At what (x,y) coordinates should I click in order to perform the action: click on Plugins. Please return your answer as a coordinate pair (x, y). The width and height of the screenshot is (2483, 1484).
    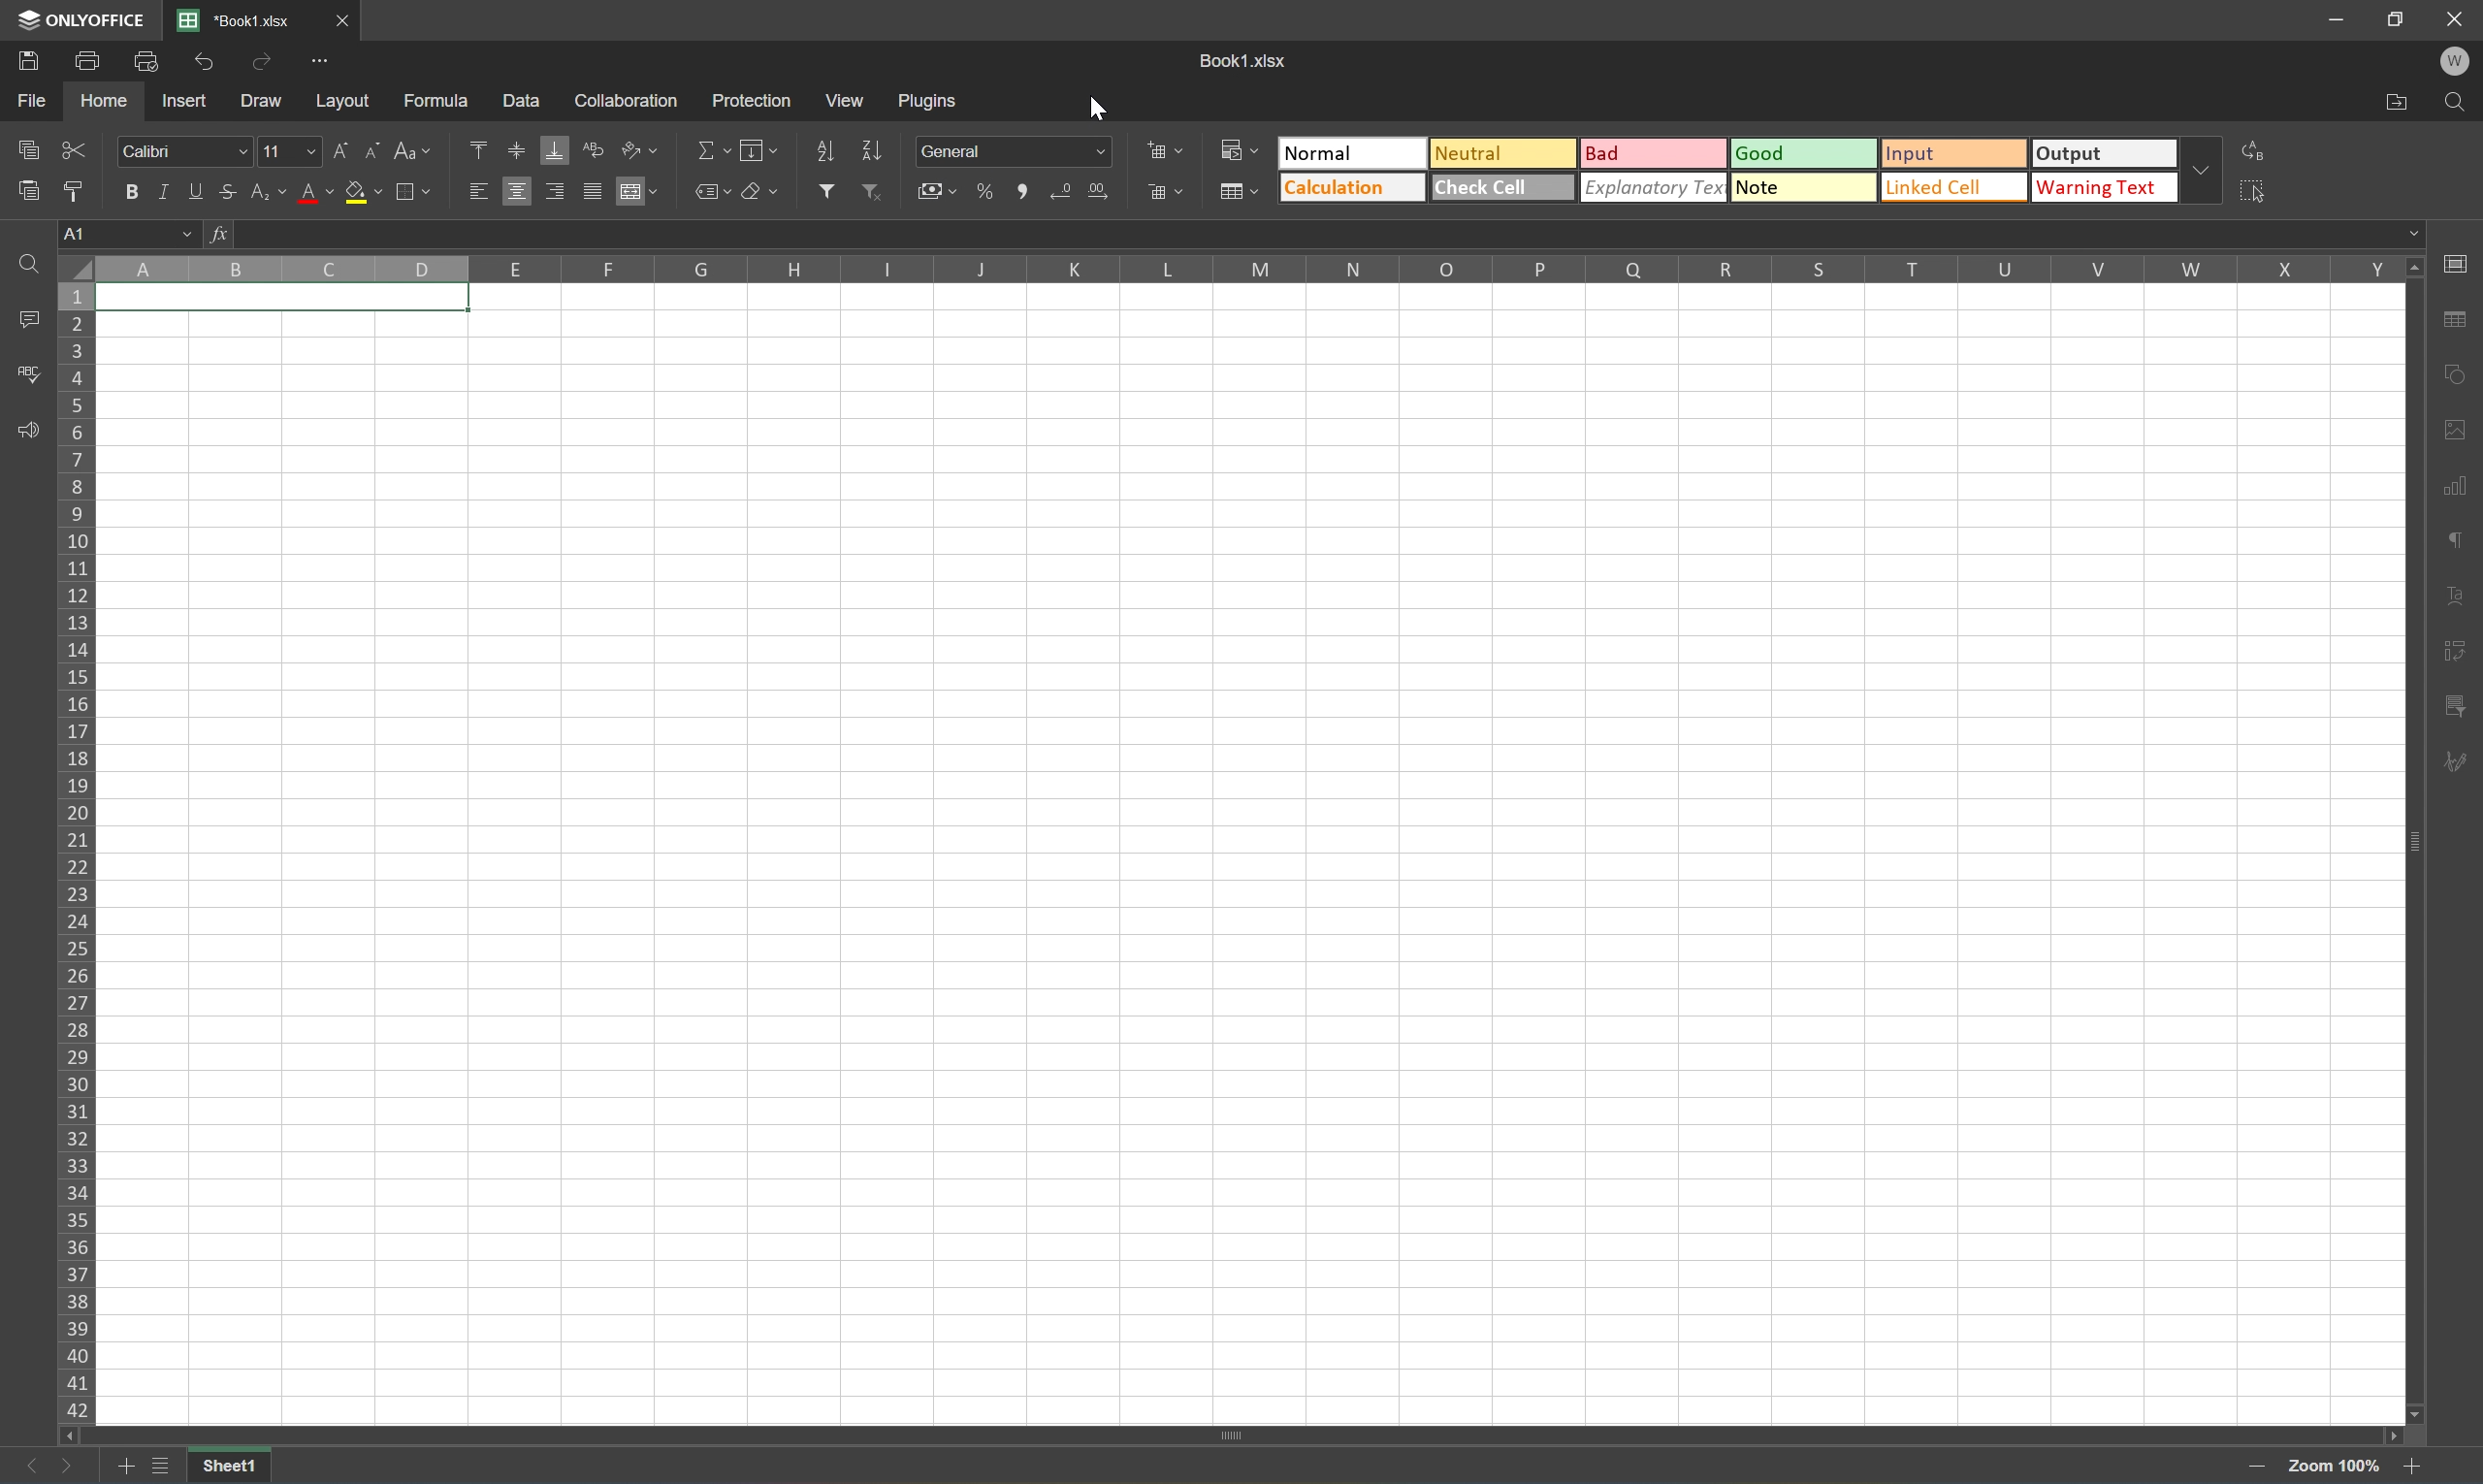
    Looking at the image, I should click on (930, 100).